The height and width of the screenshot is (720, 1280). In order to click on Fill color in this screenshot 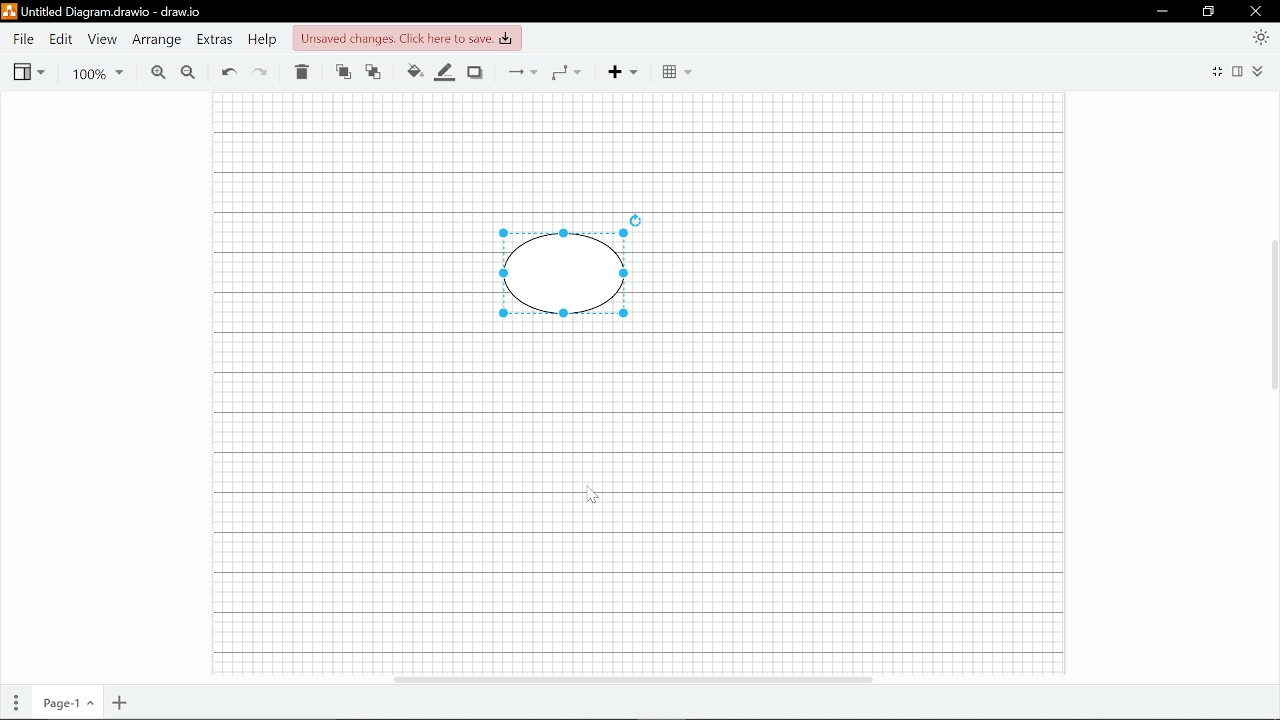, I will do `click(414, 72)`.